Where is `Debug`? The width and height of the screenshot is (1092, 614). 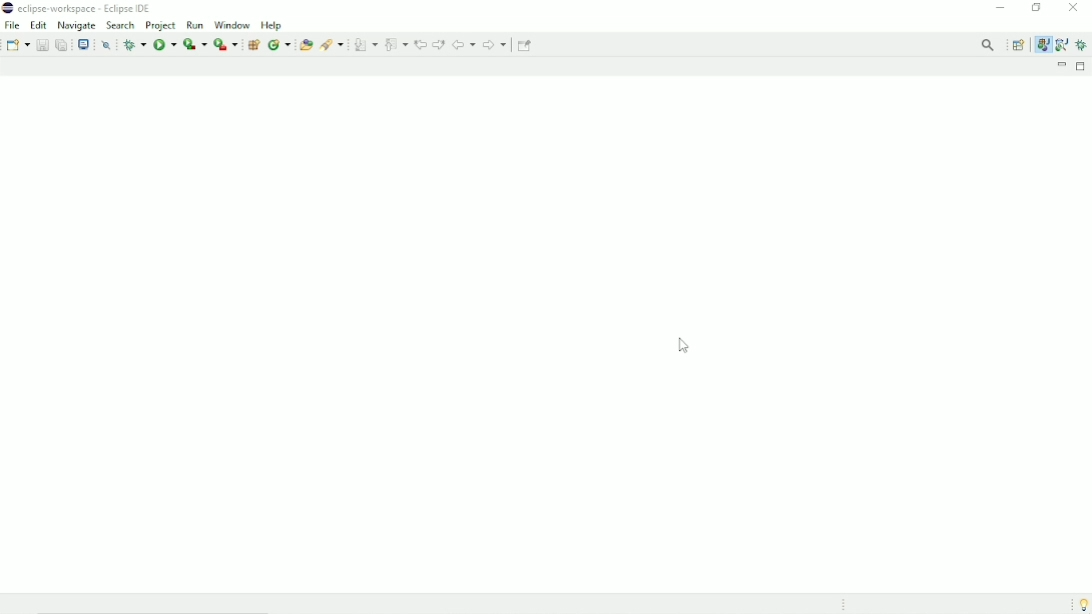 Debug is located at coordinates (135, 44).